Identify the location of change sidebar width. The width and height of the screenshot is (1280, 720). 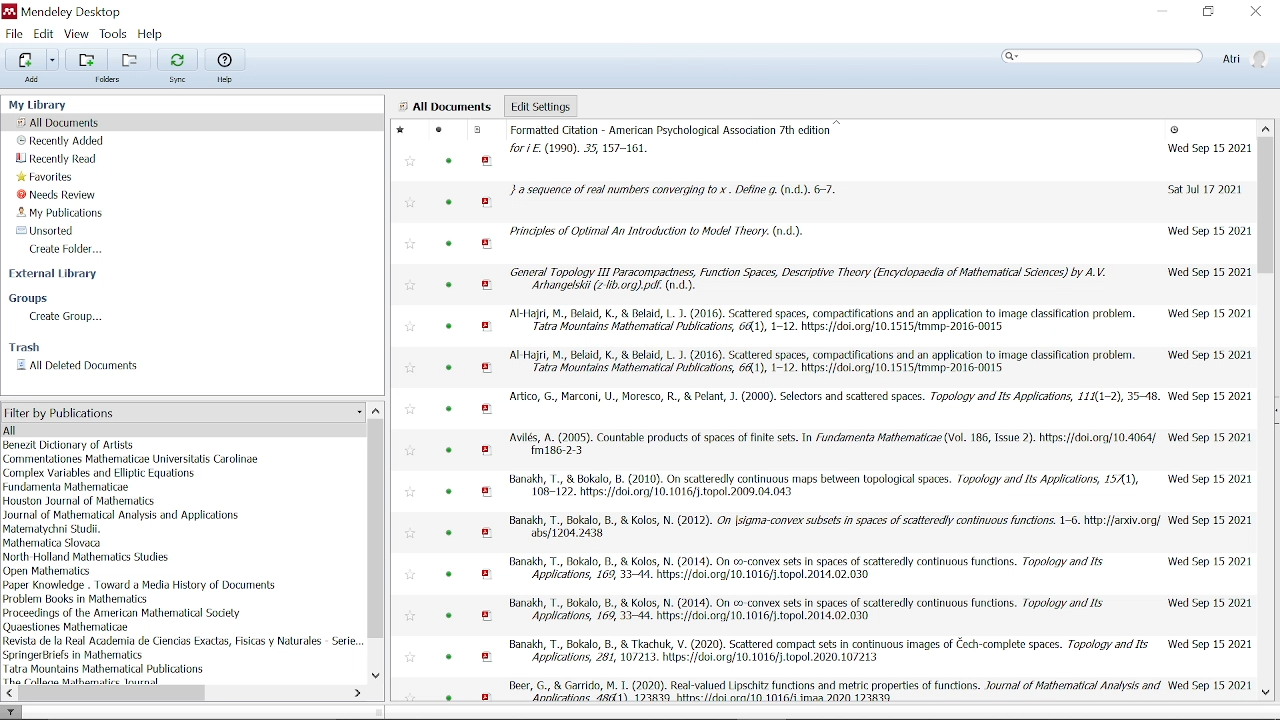
(378, 711).